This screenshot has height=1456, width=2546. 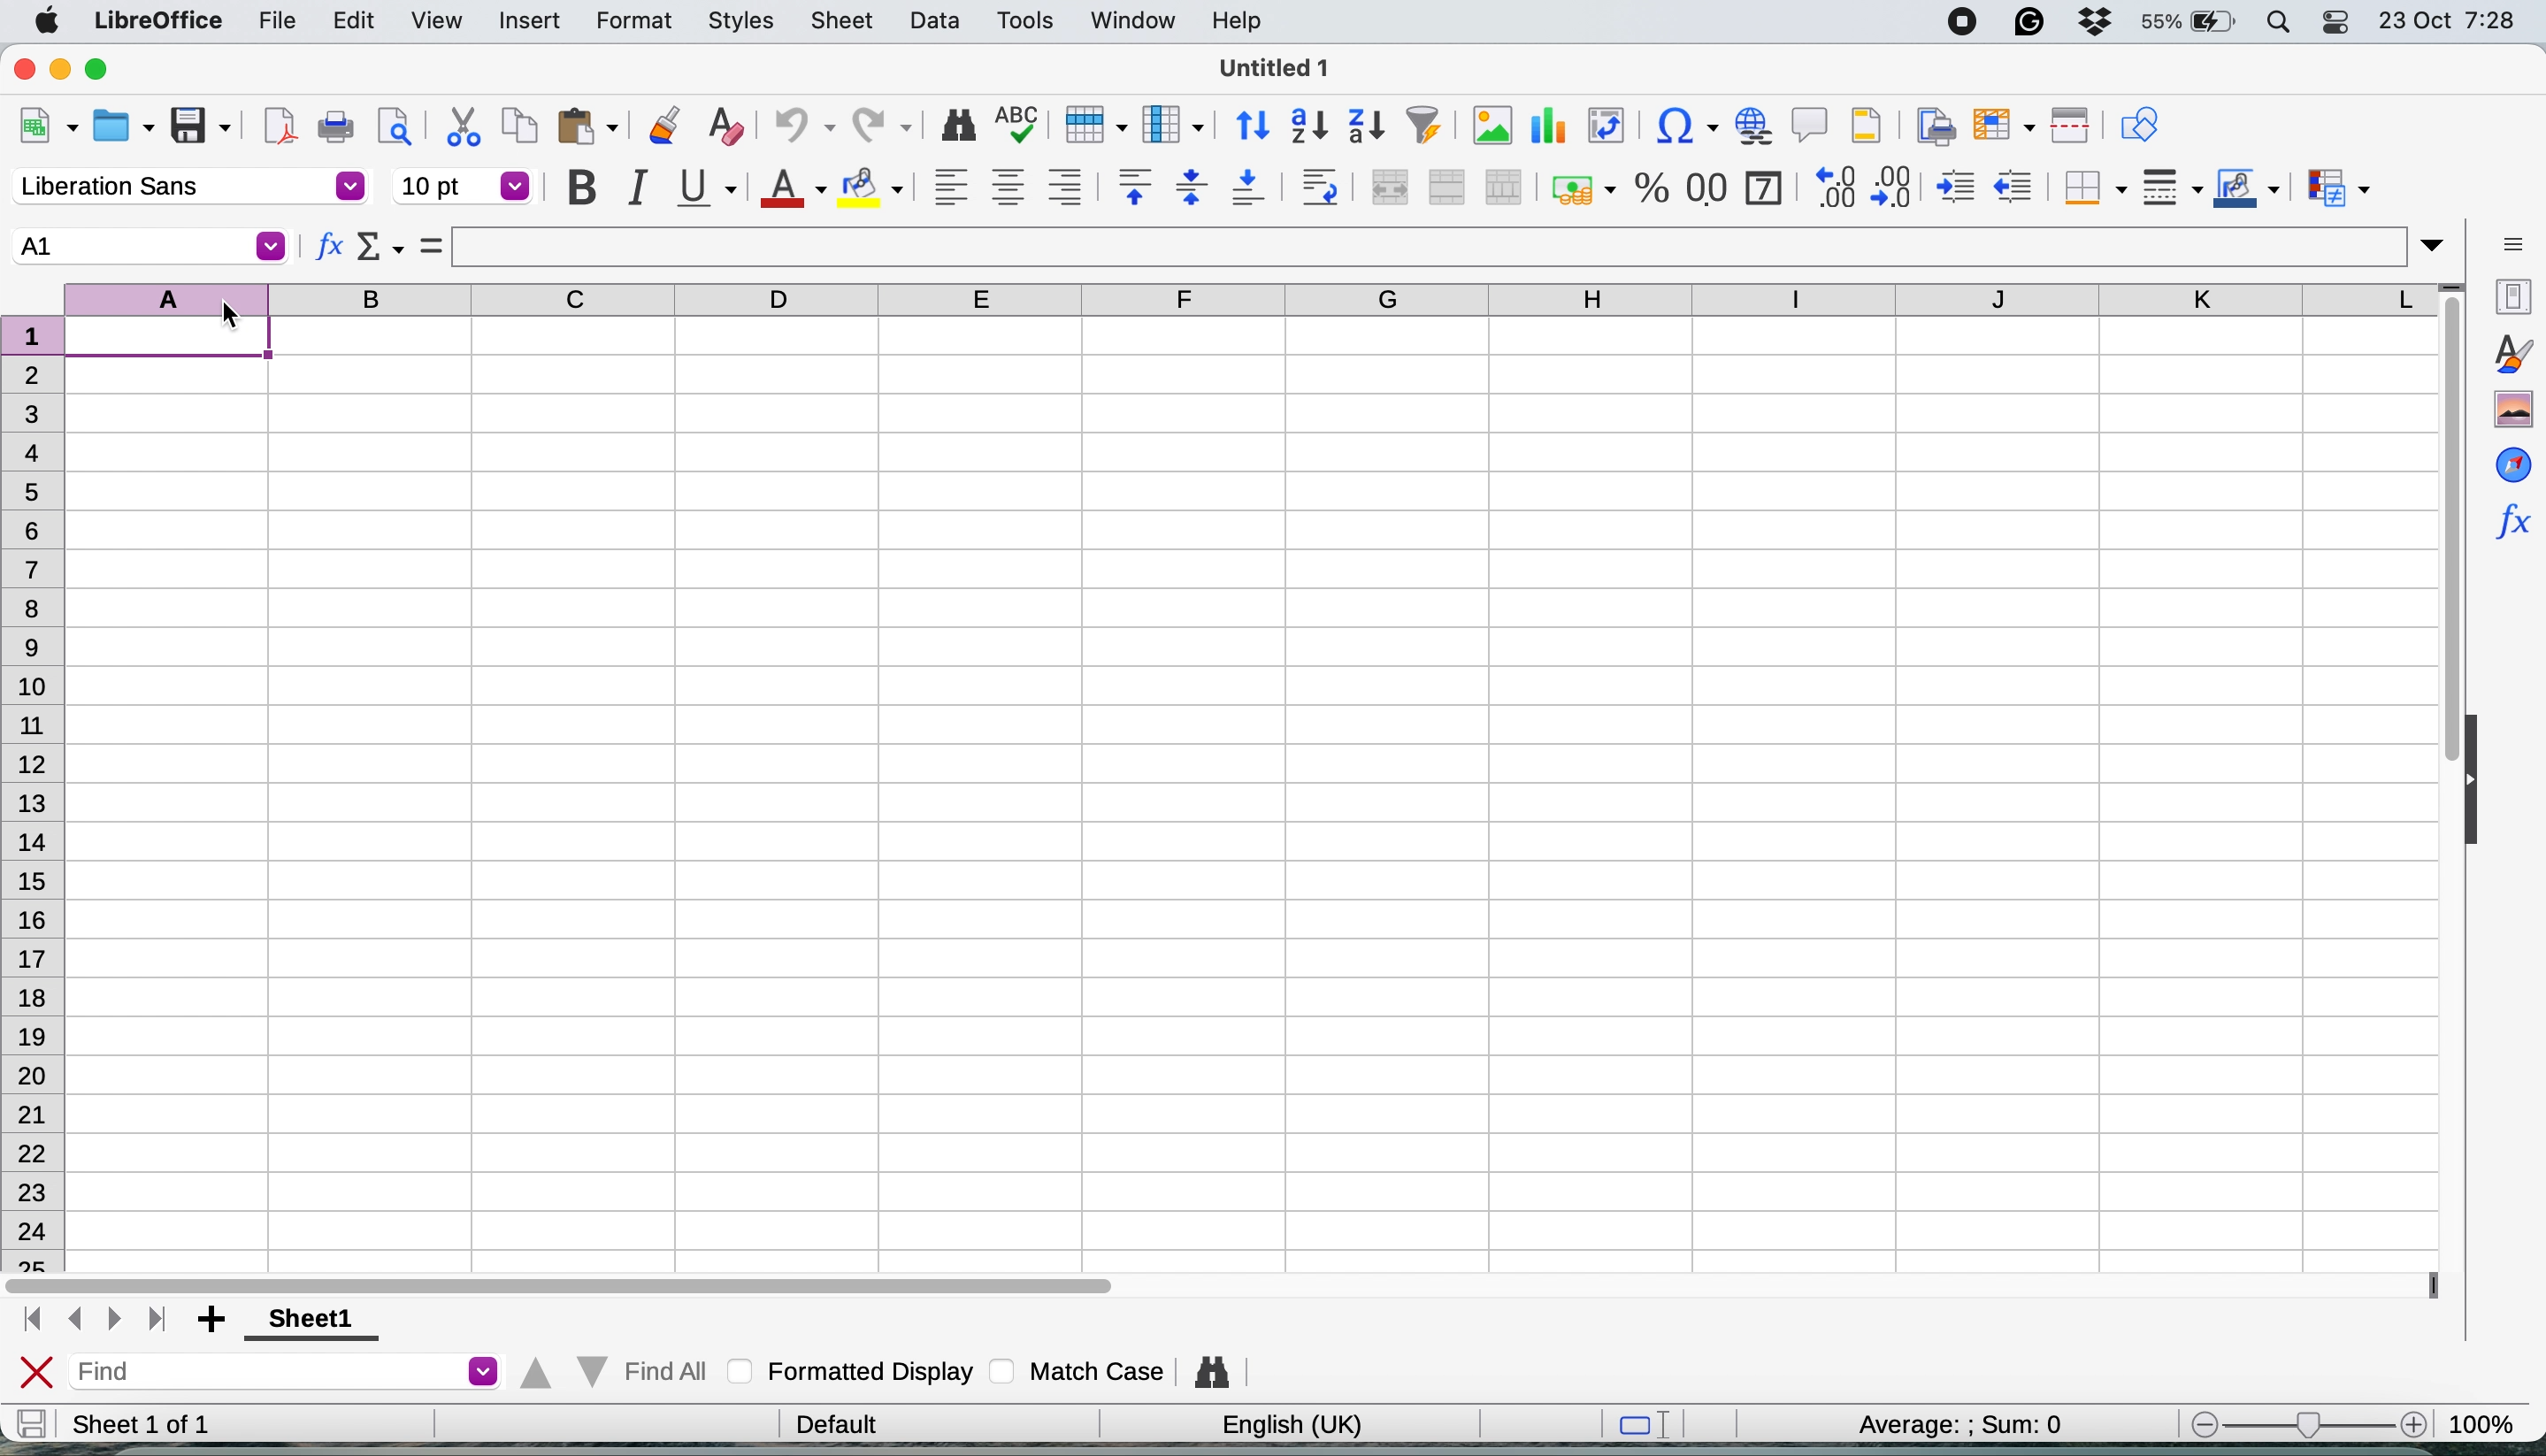 I want to click on toggle print preview, so click(x=399, y=127).